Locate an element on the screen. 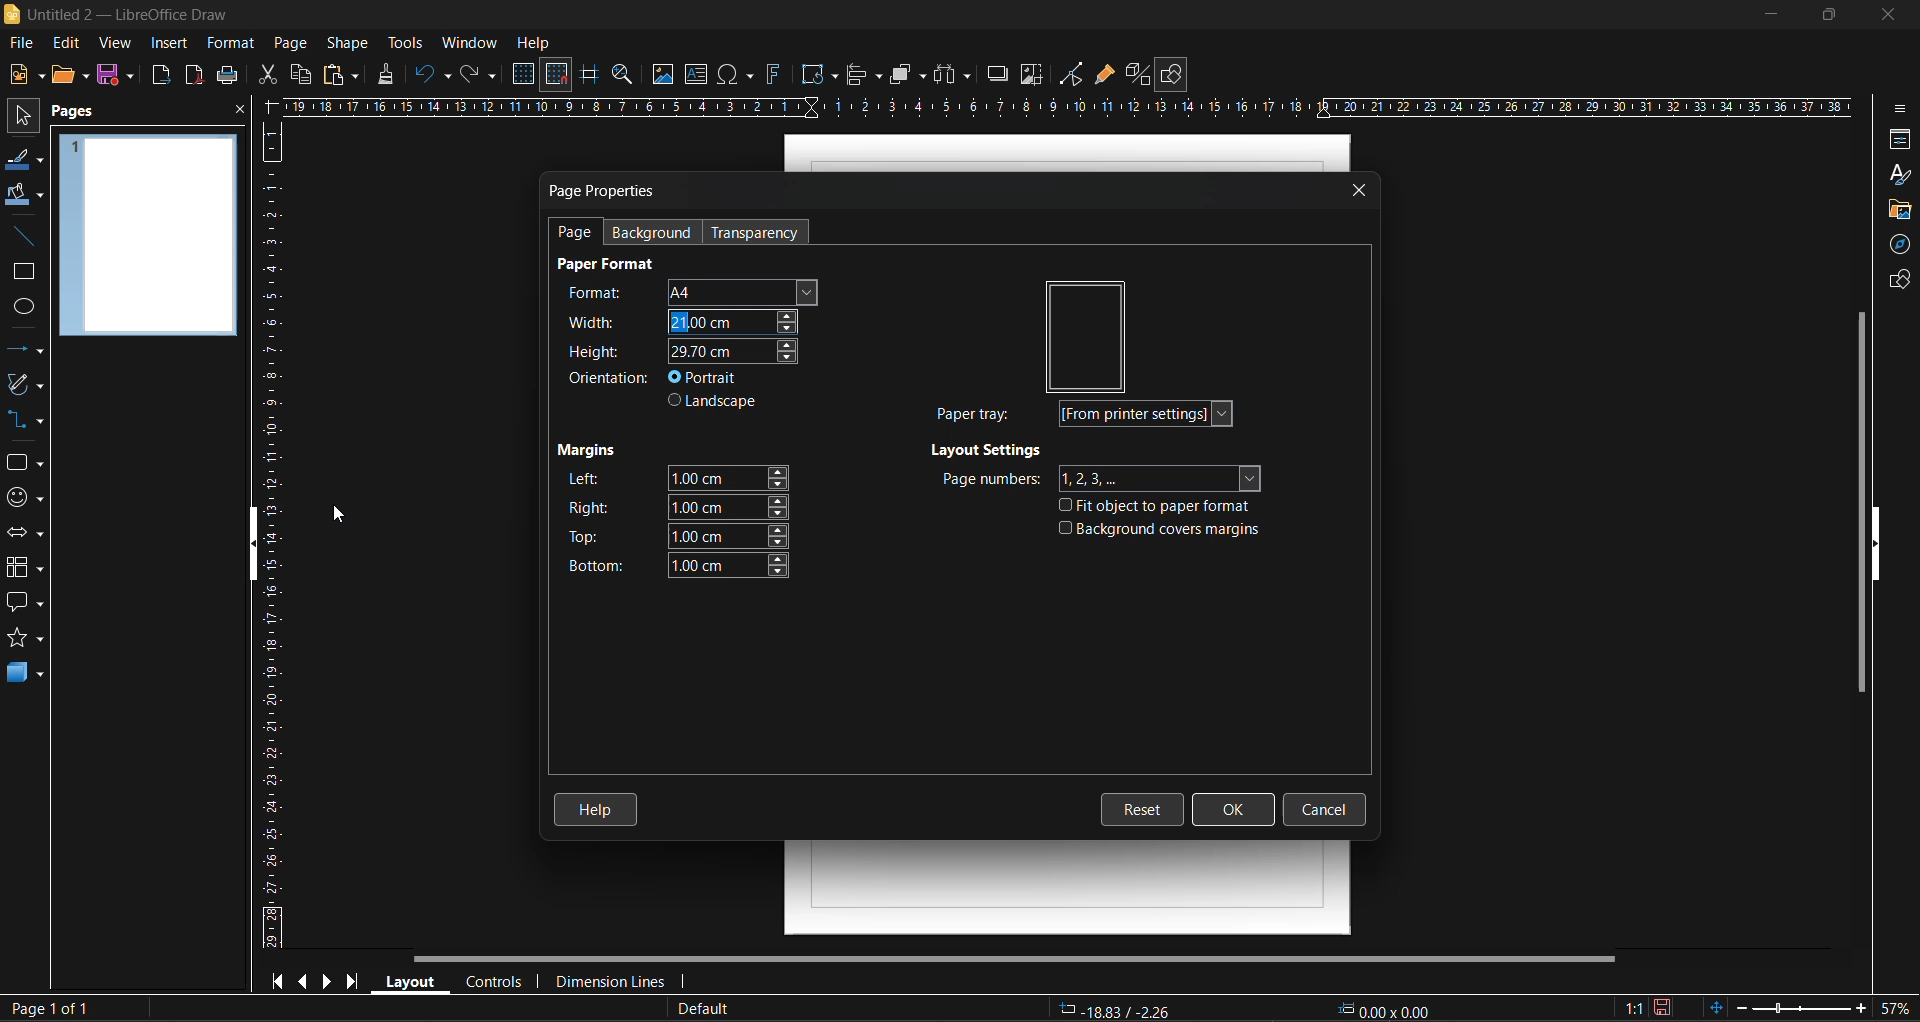  paste is located at coordinates (339, 76).